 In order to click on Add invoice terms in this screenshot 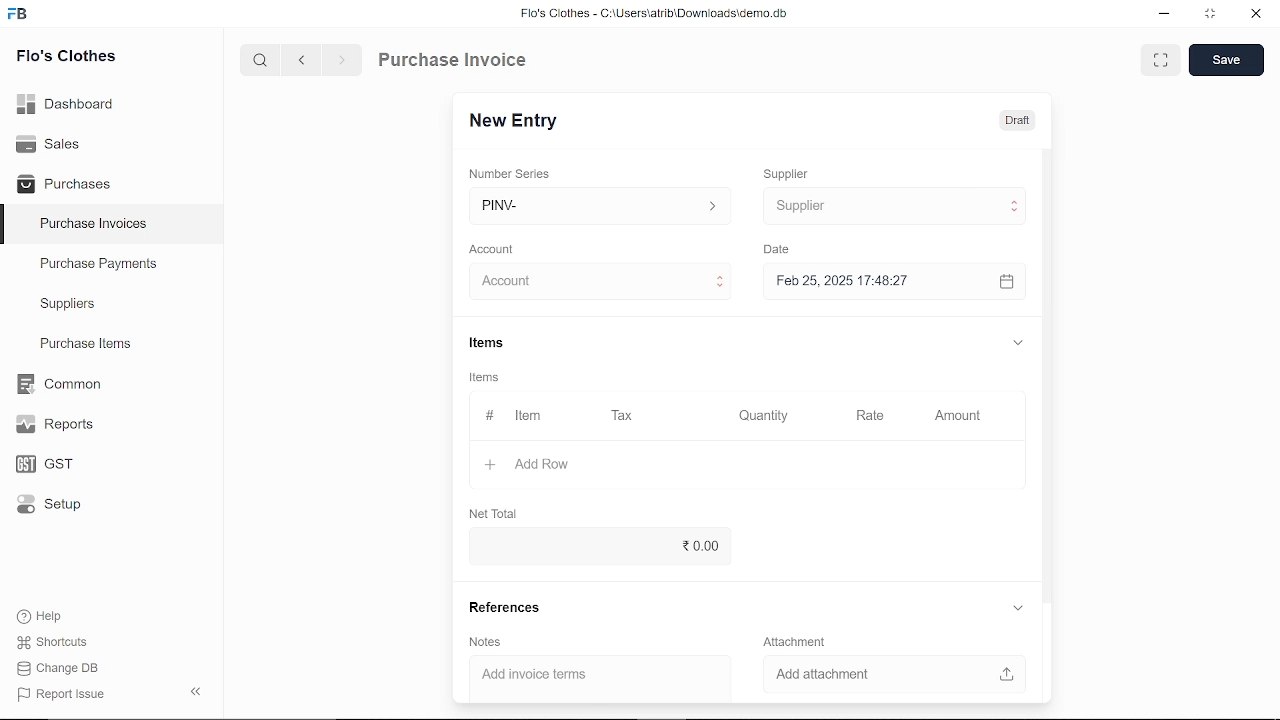, I will do `click(590, 675)`.